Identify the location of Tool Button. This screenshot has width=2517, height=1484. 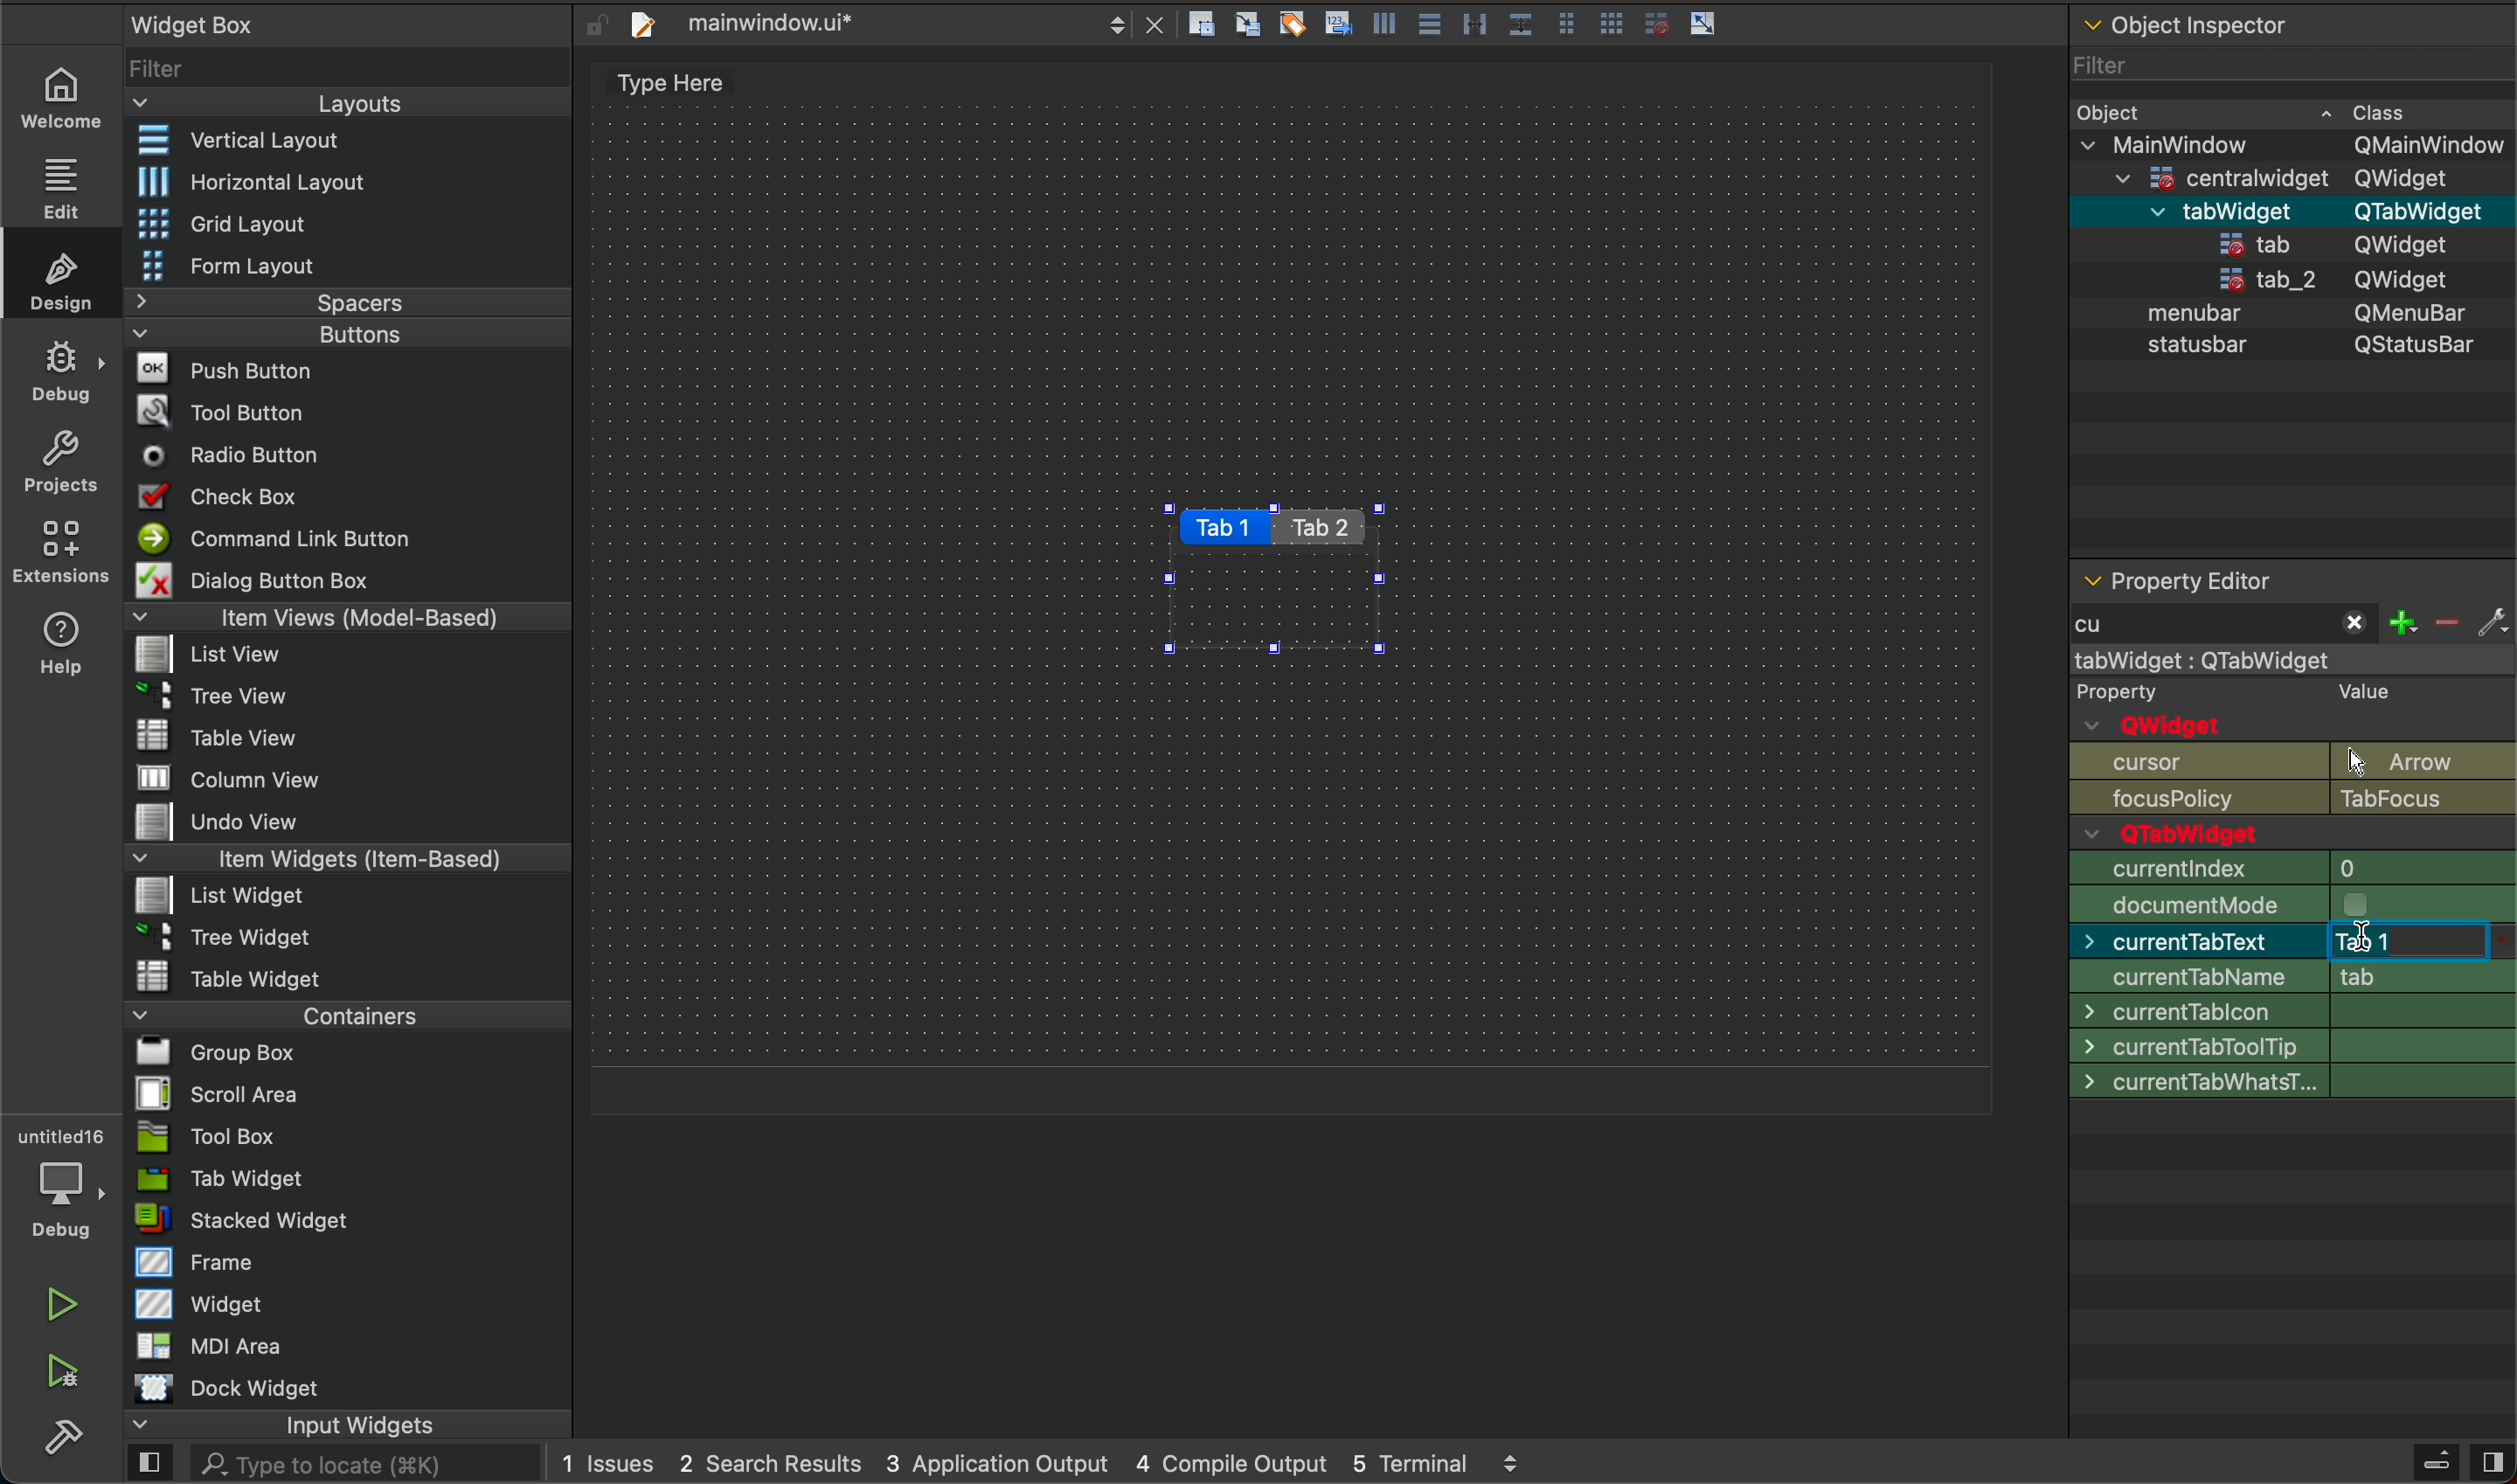
(221, 416).